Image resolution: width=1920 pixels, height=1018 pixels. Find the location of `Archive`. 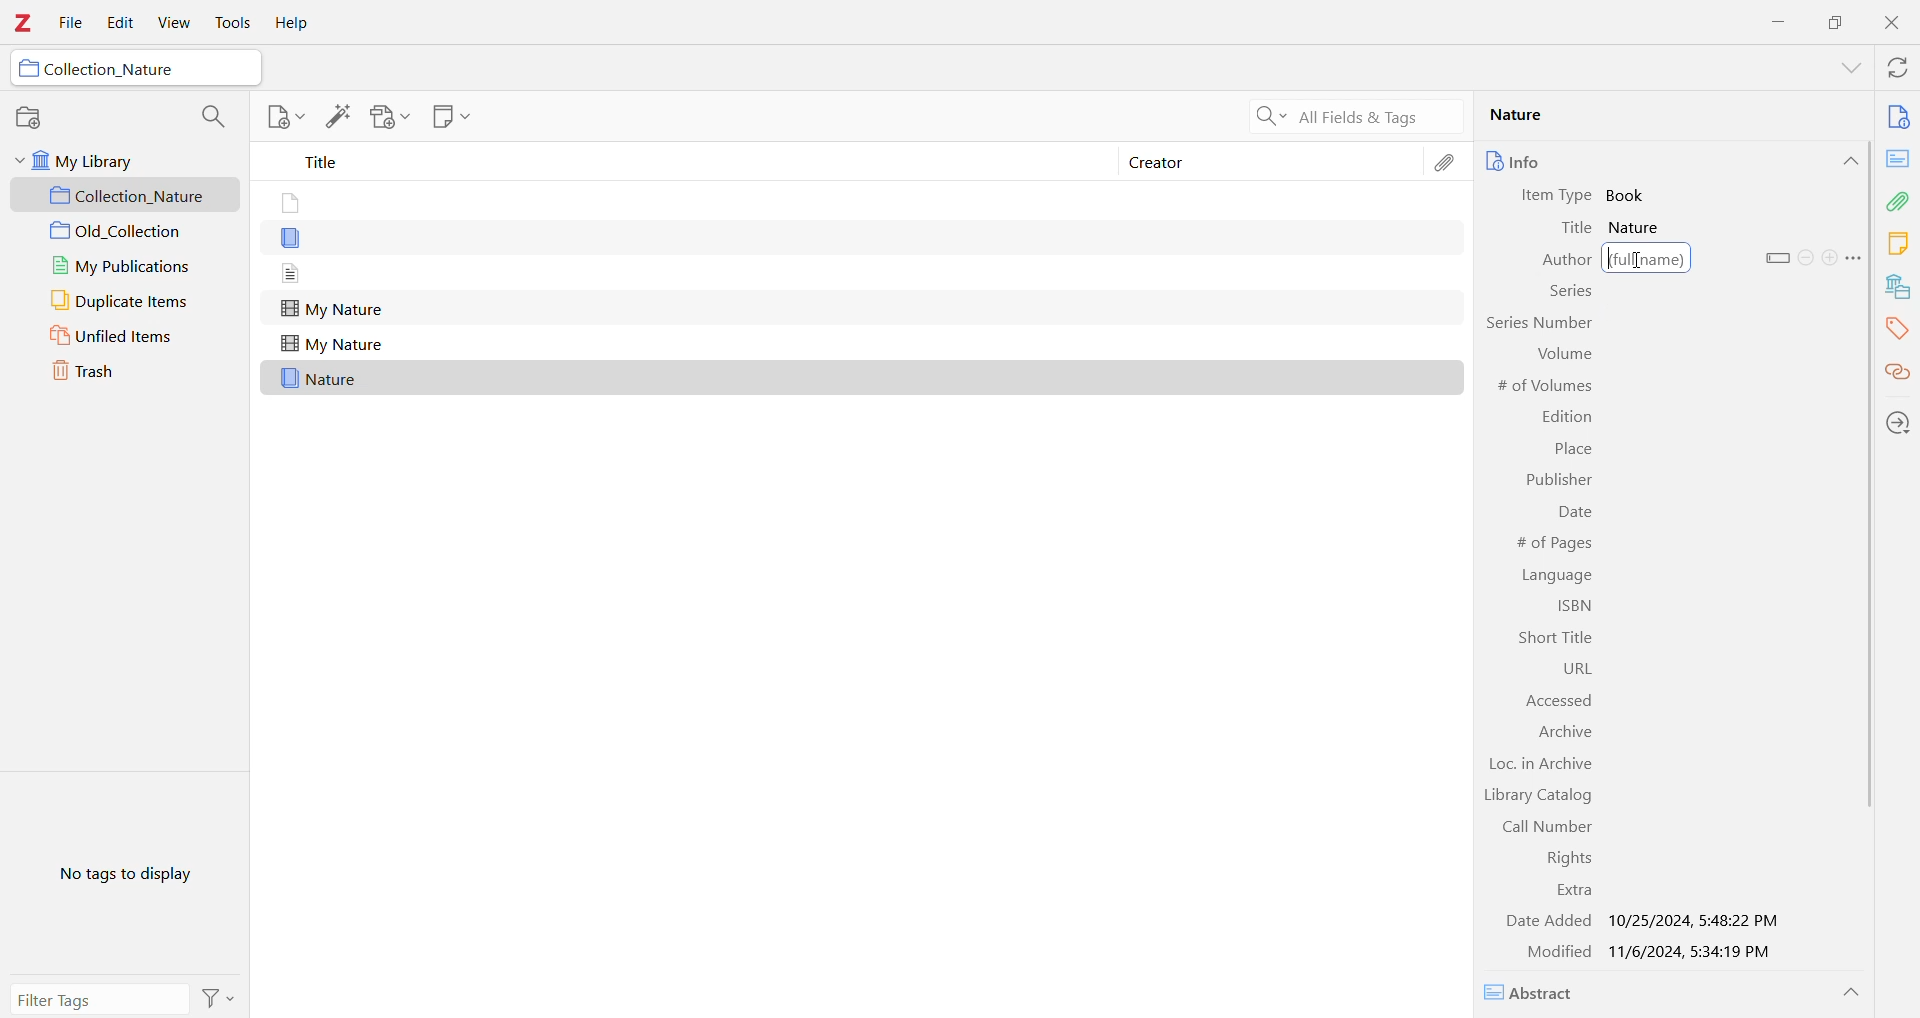

Archive is located at coordinates (1566, 733).